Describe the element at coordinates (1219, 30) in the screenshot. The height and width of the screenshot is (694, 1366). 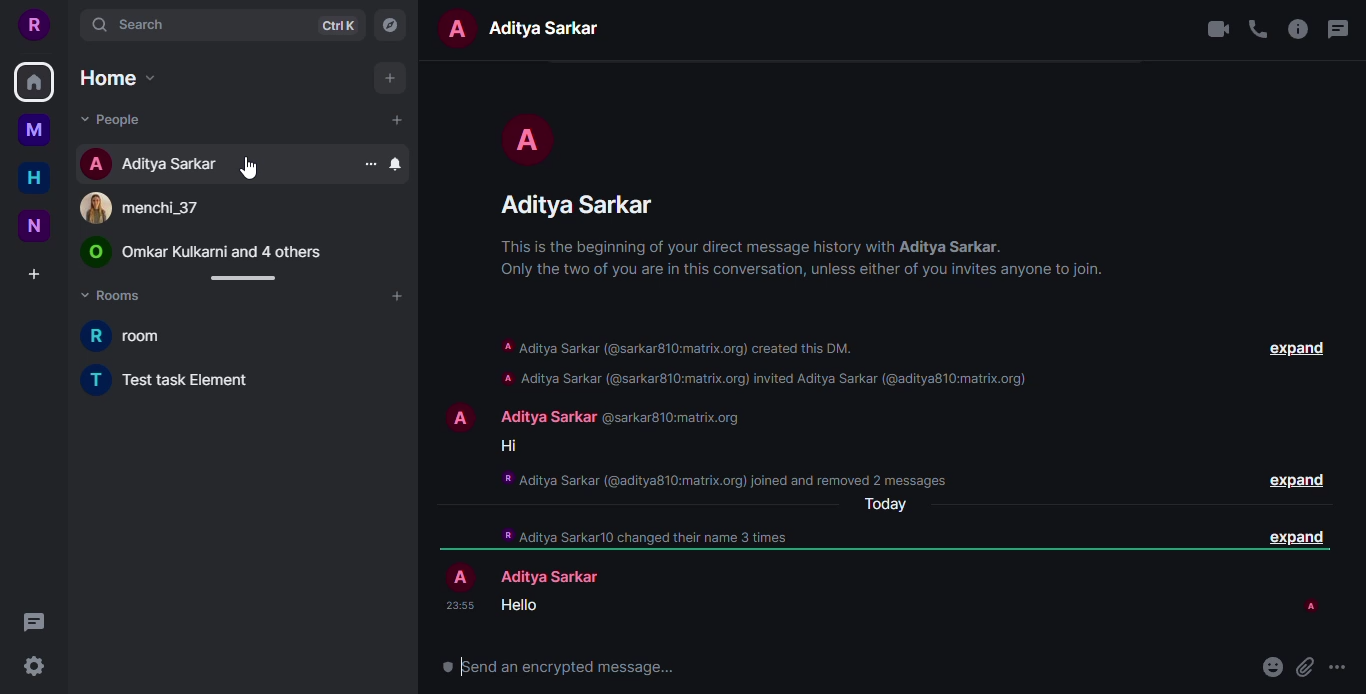
I see `video call` at that location.